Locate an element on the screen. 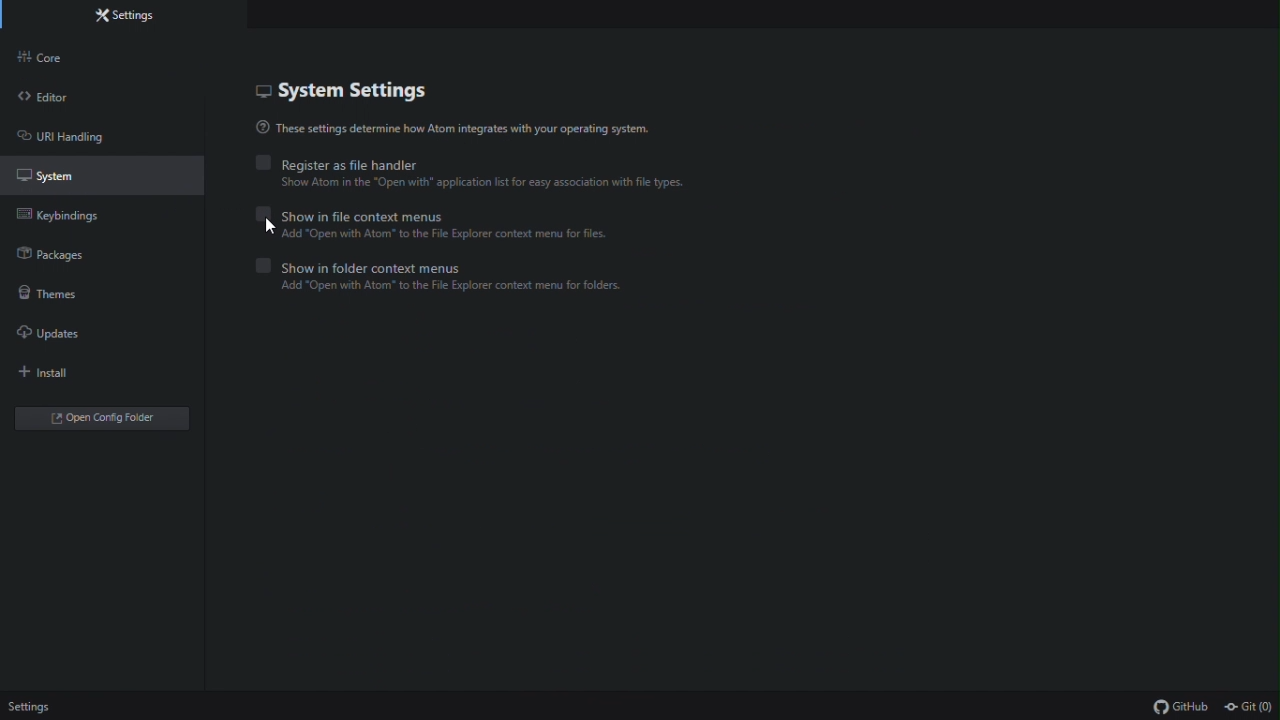 The image size is (1280, 720). Install is located at coordinates (63, 376).